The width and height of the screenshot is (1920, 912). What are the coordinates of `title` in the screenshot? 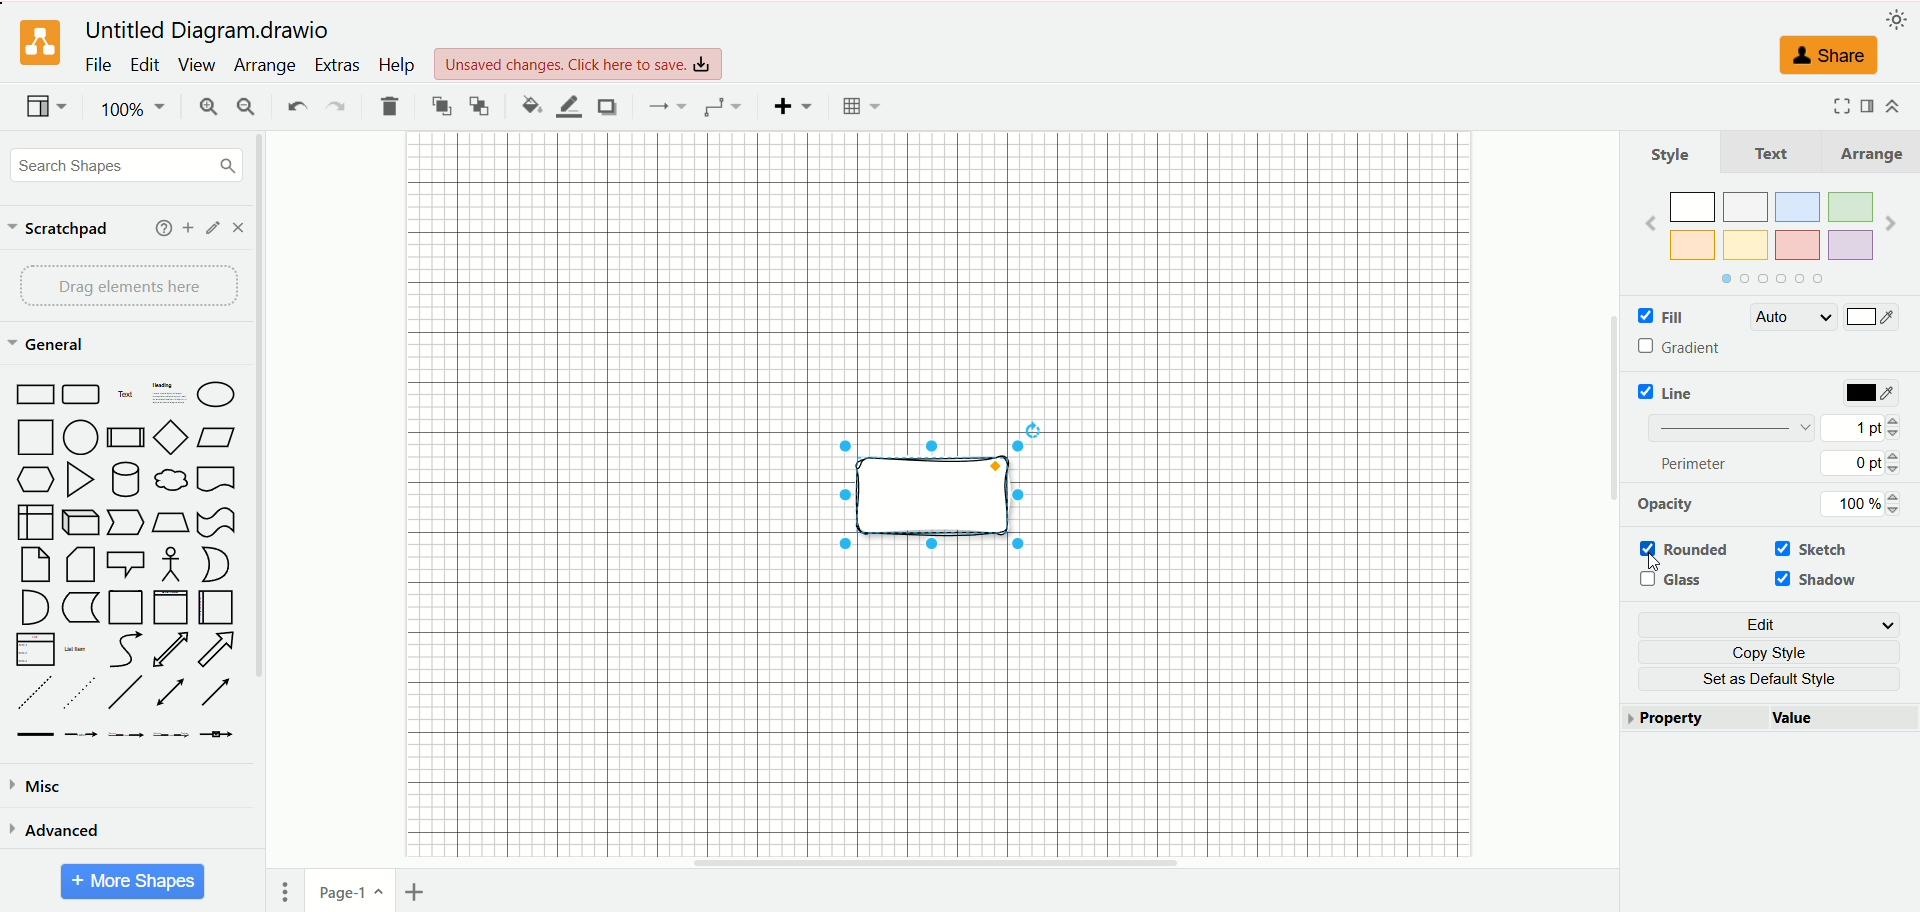 It's located at (212, 31).